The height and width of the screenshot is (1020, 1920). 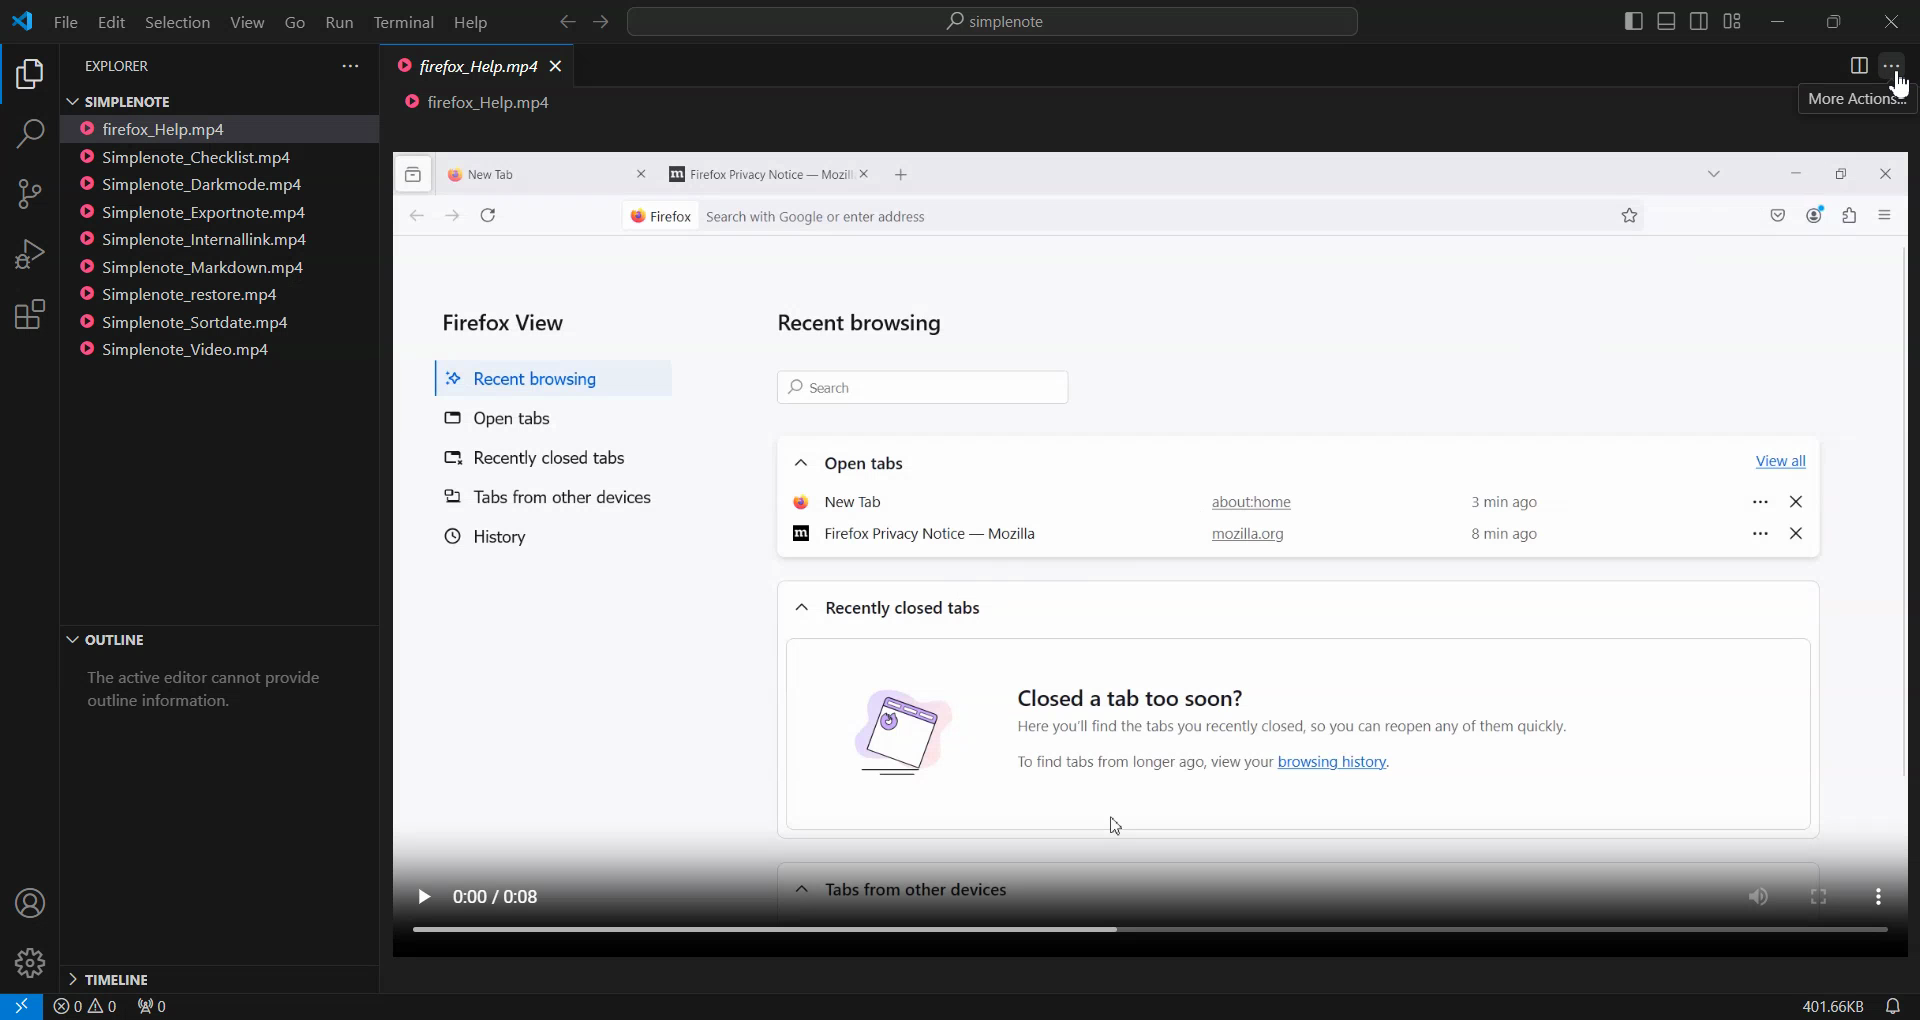 I want to click on Explorer, so click(x=28, y=76).